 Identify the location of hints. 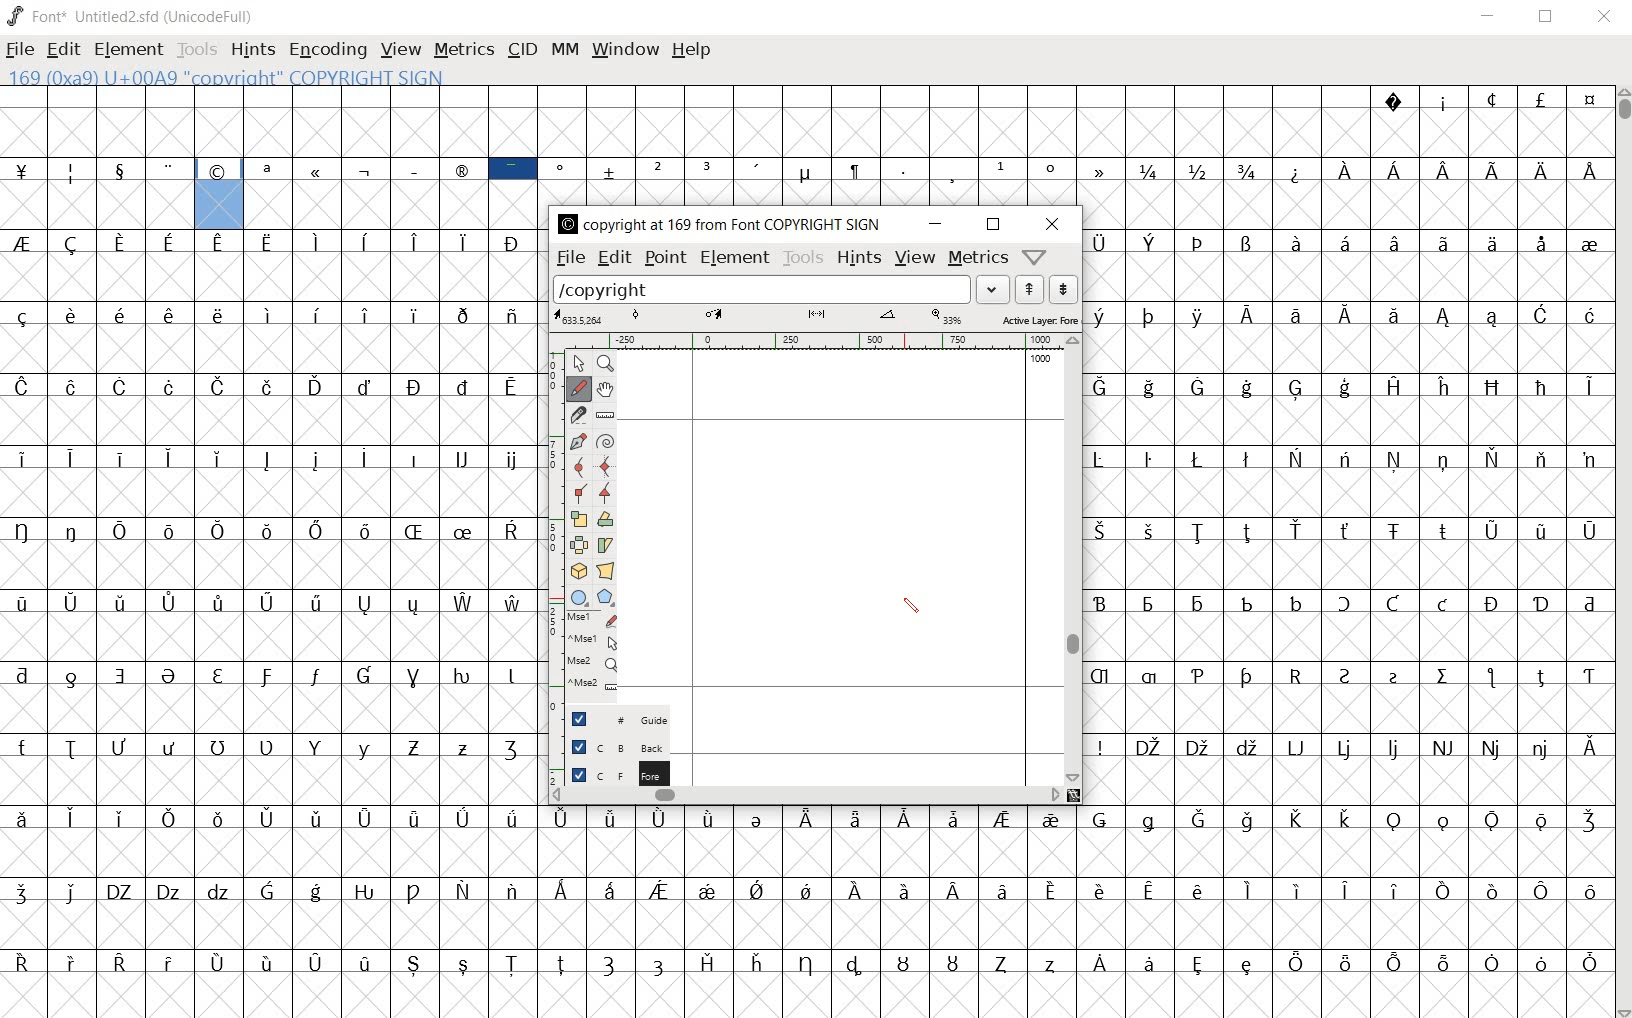
(857, 257).